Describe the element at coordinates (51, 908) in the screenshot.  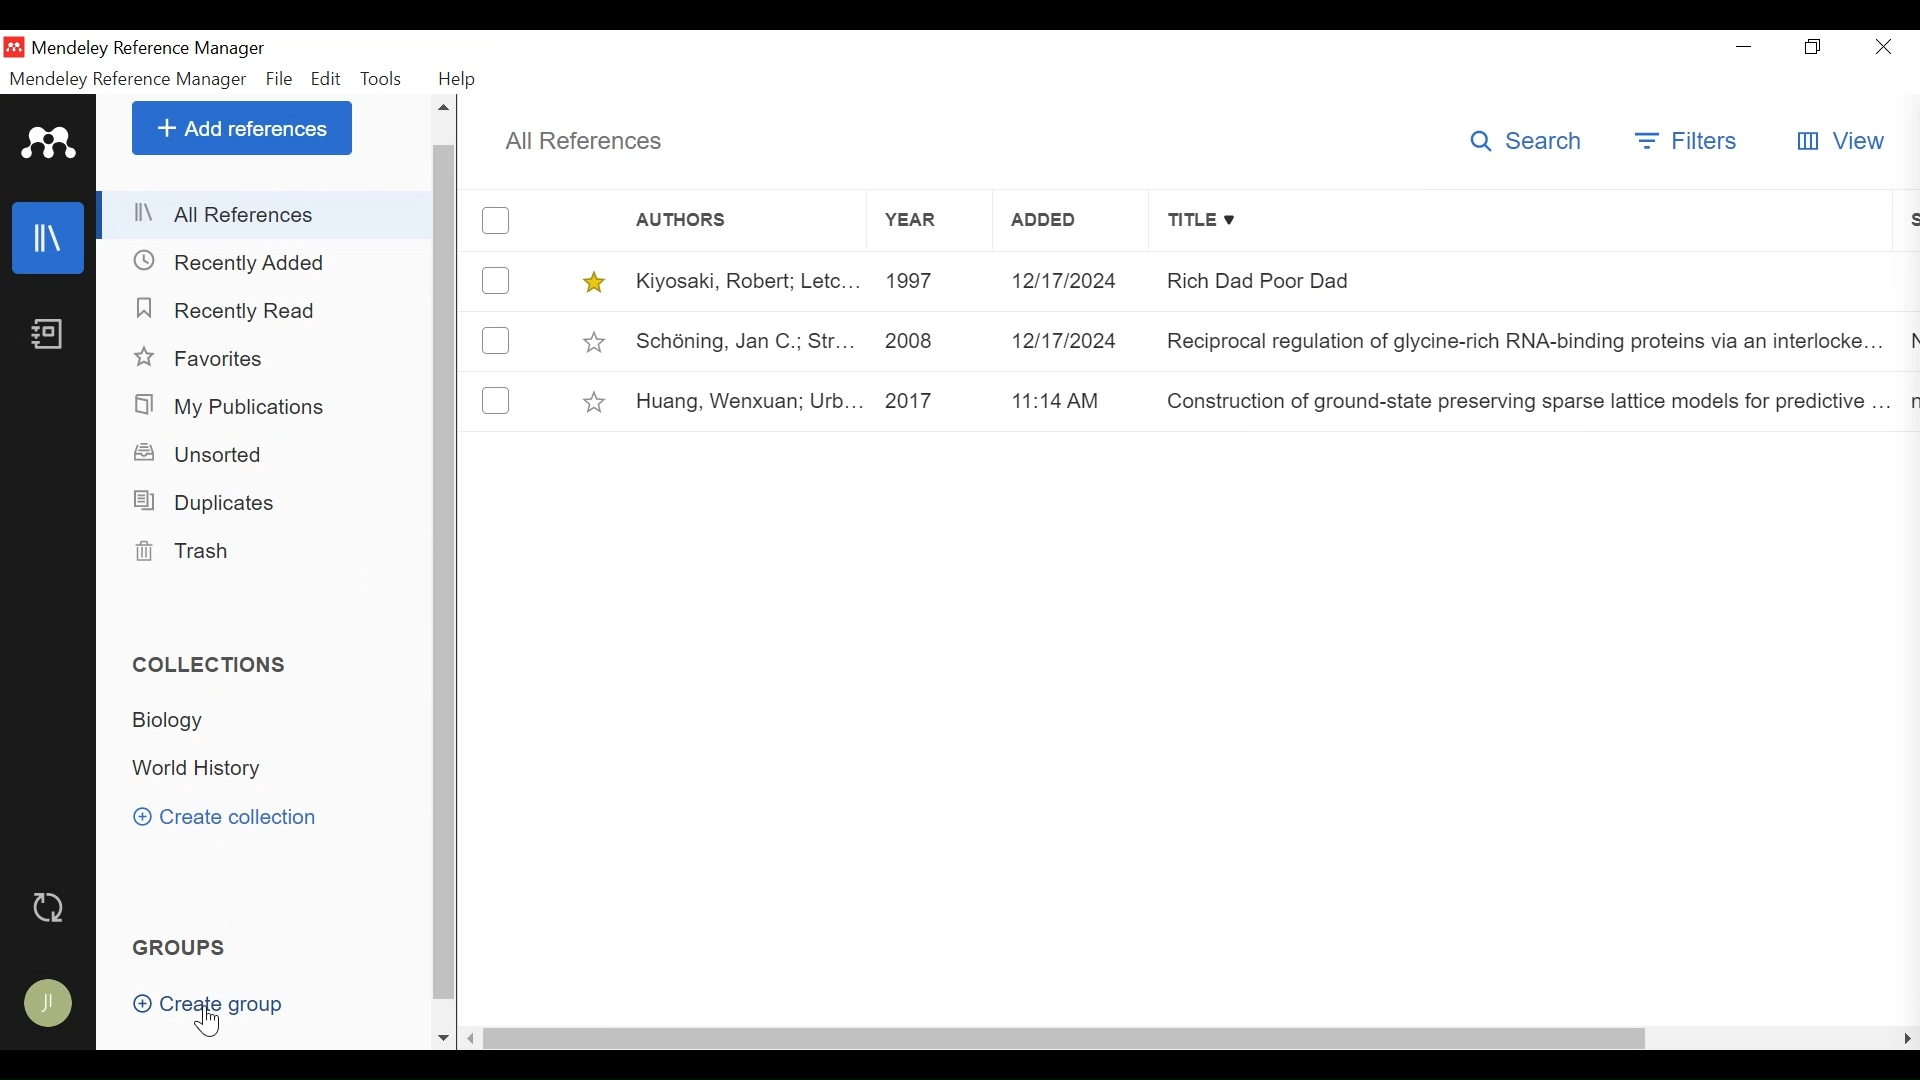
I see `Sync` at that location.